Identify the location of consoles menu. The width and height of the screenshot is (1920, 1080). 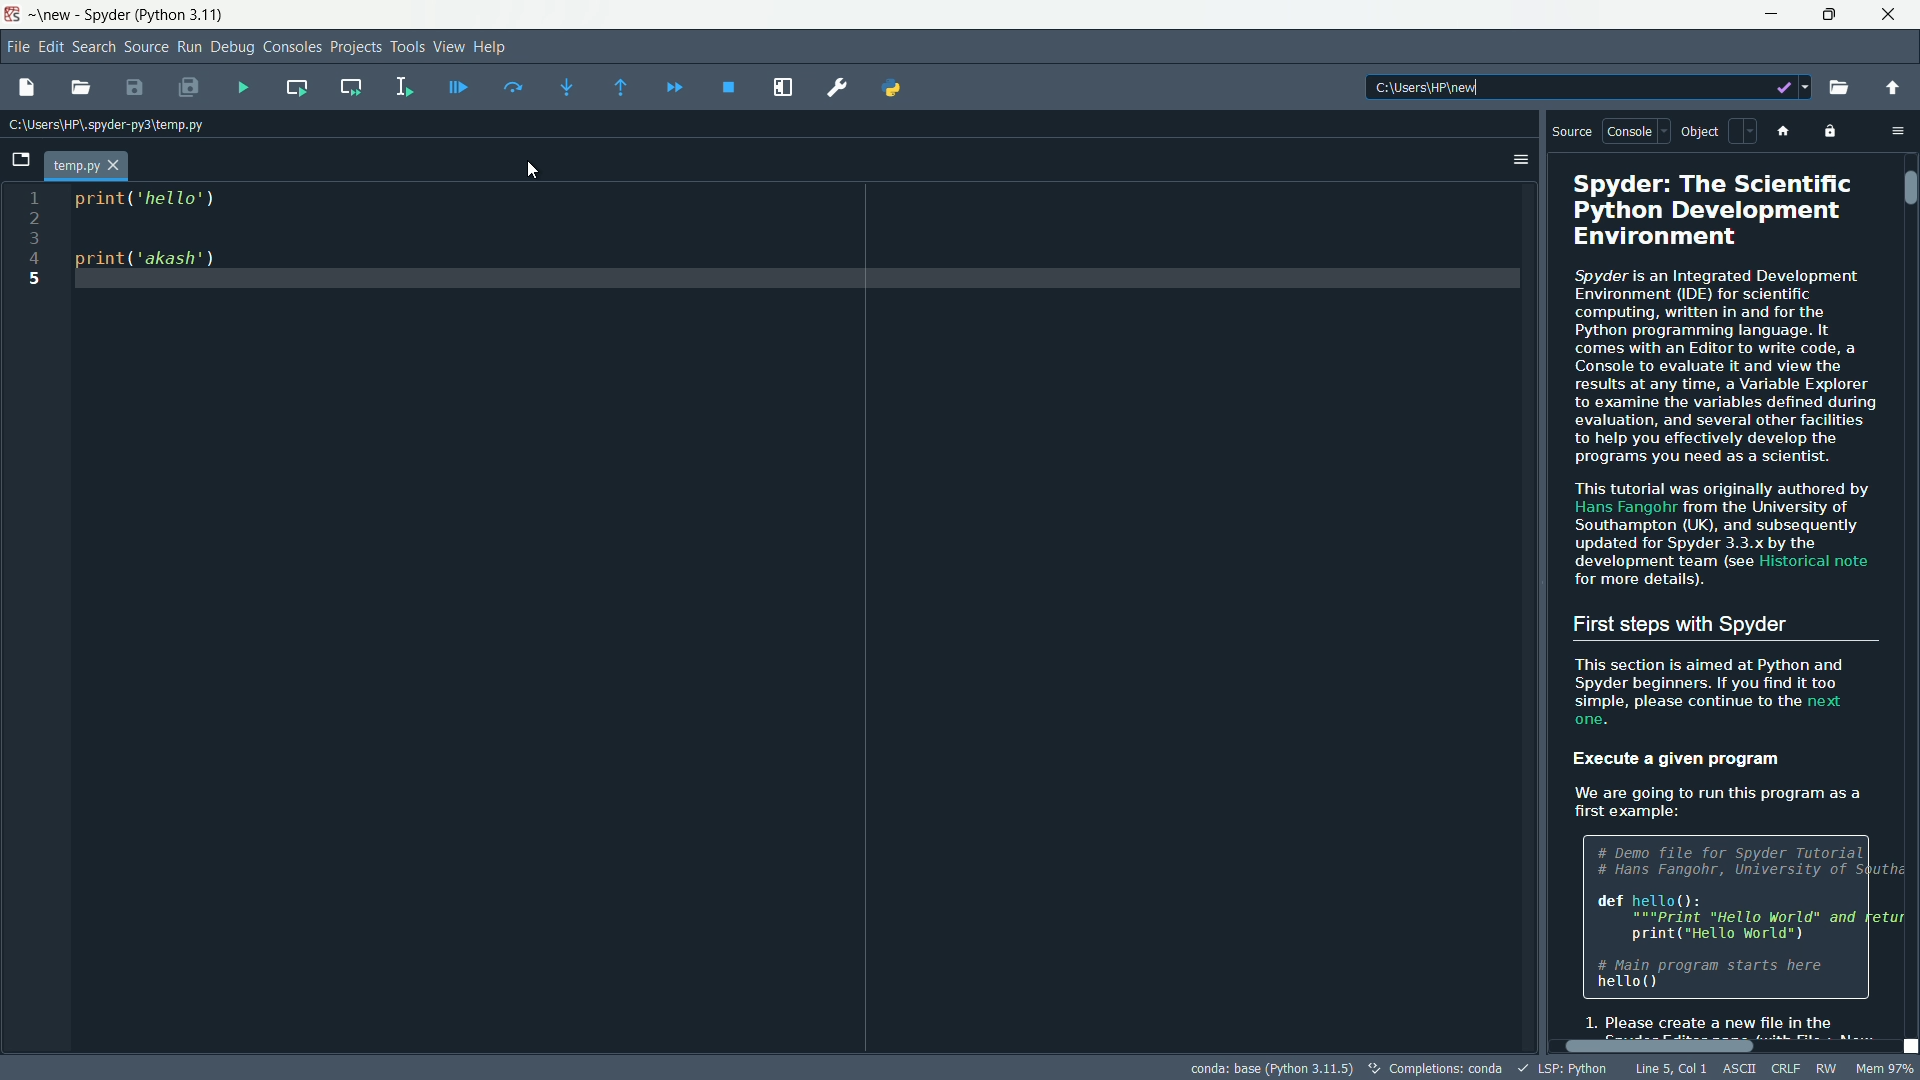
(292, 47).